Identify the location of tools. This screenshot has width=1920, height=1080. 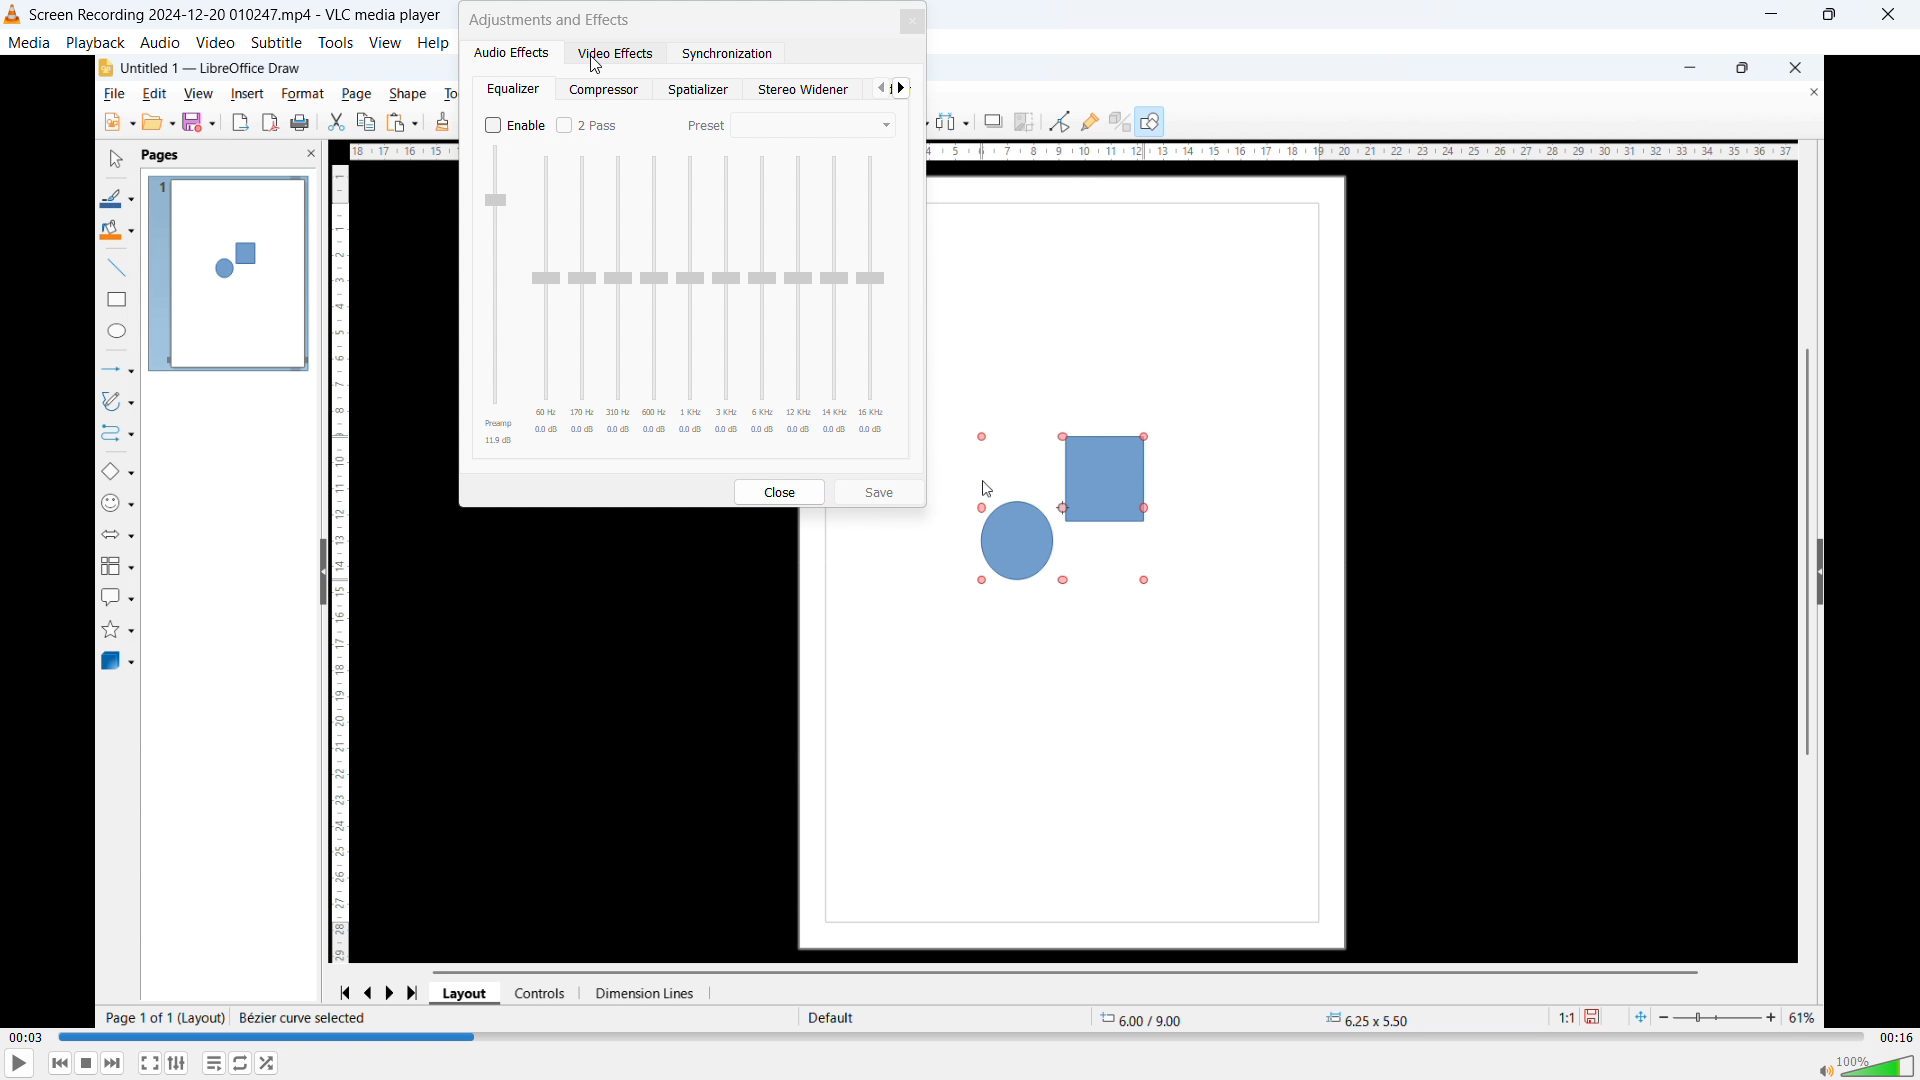
(337, 42).